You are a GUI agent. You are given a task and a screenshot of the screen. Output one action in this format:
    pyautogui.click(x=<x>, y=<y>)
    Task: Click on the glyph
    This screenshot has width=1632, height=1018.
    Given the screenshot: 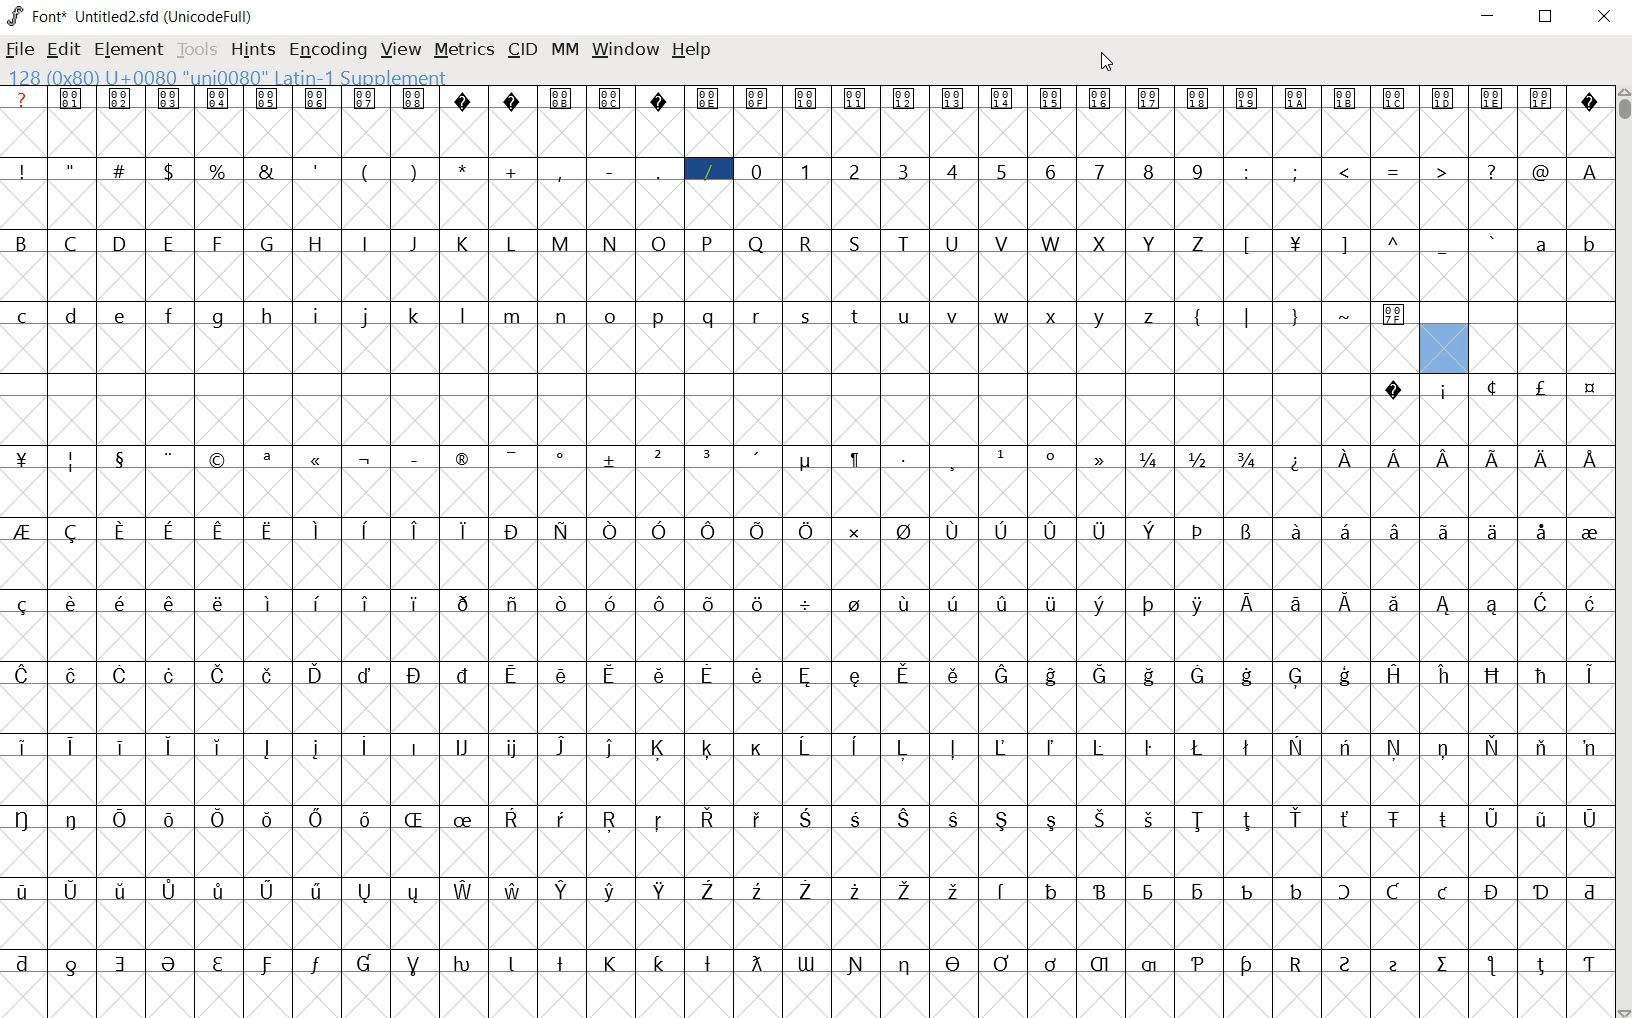 What is the action you would take?
    pyautogui.click(x=362, y=746)
    